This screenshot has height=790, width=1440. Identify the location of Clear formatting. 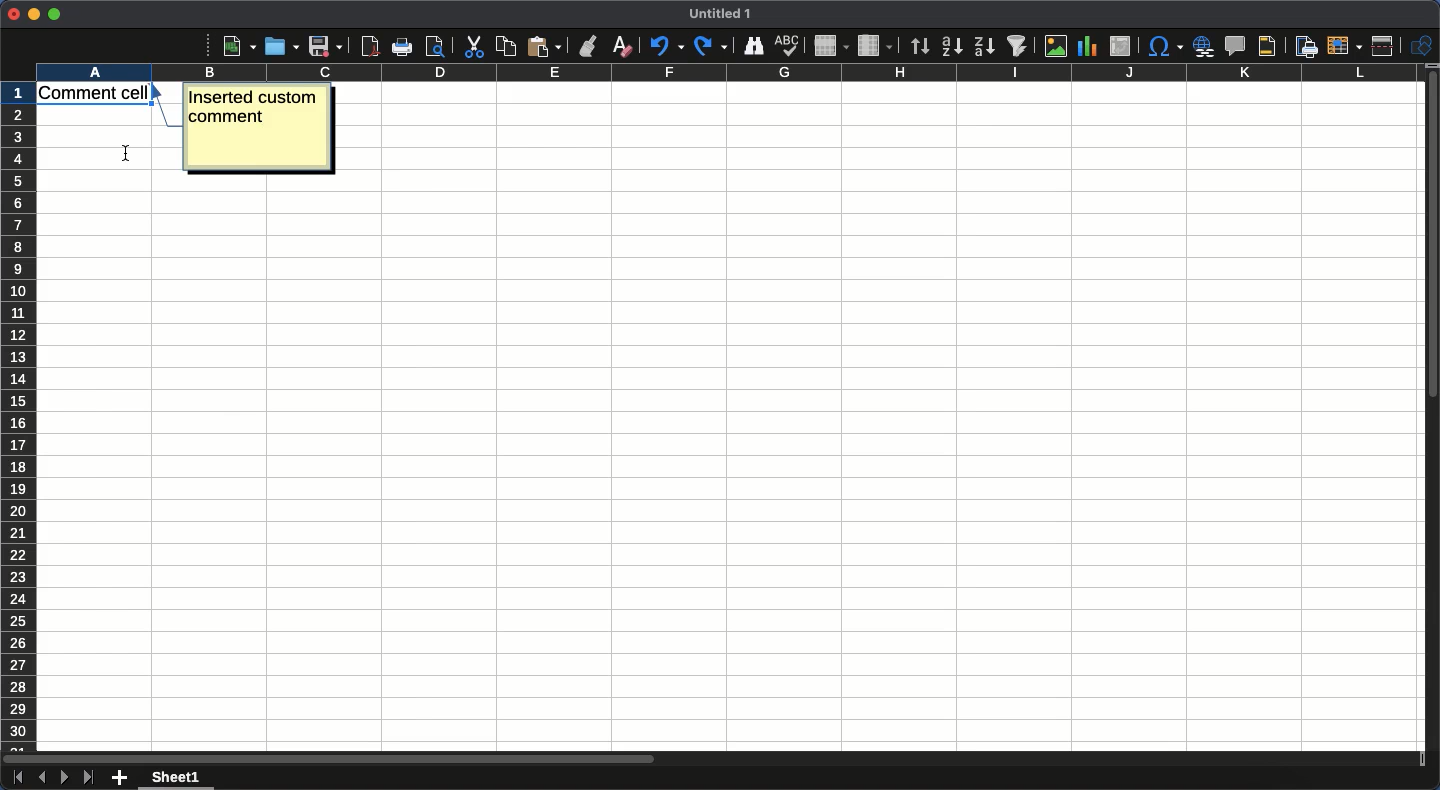
(625, 46).